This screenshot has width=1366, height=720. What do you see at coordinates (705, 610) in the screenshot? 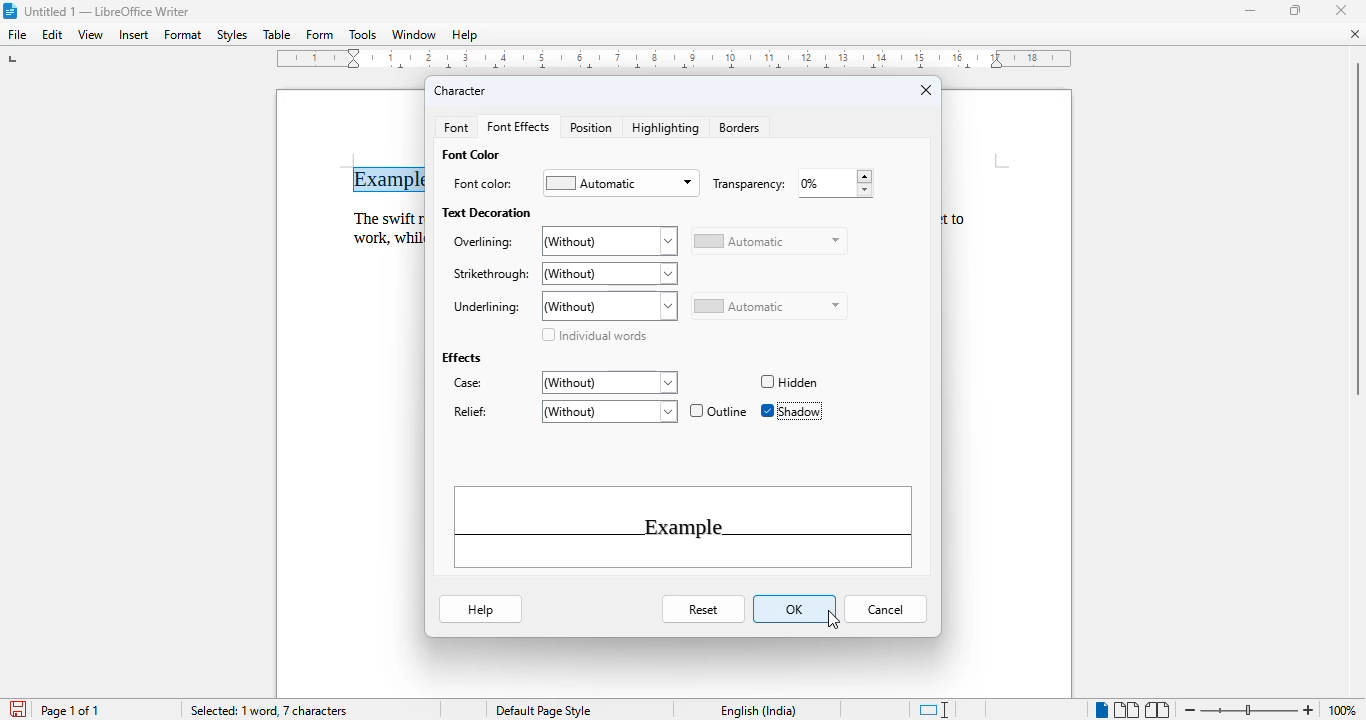
I see `reset` at bounding box center [705, 610].